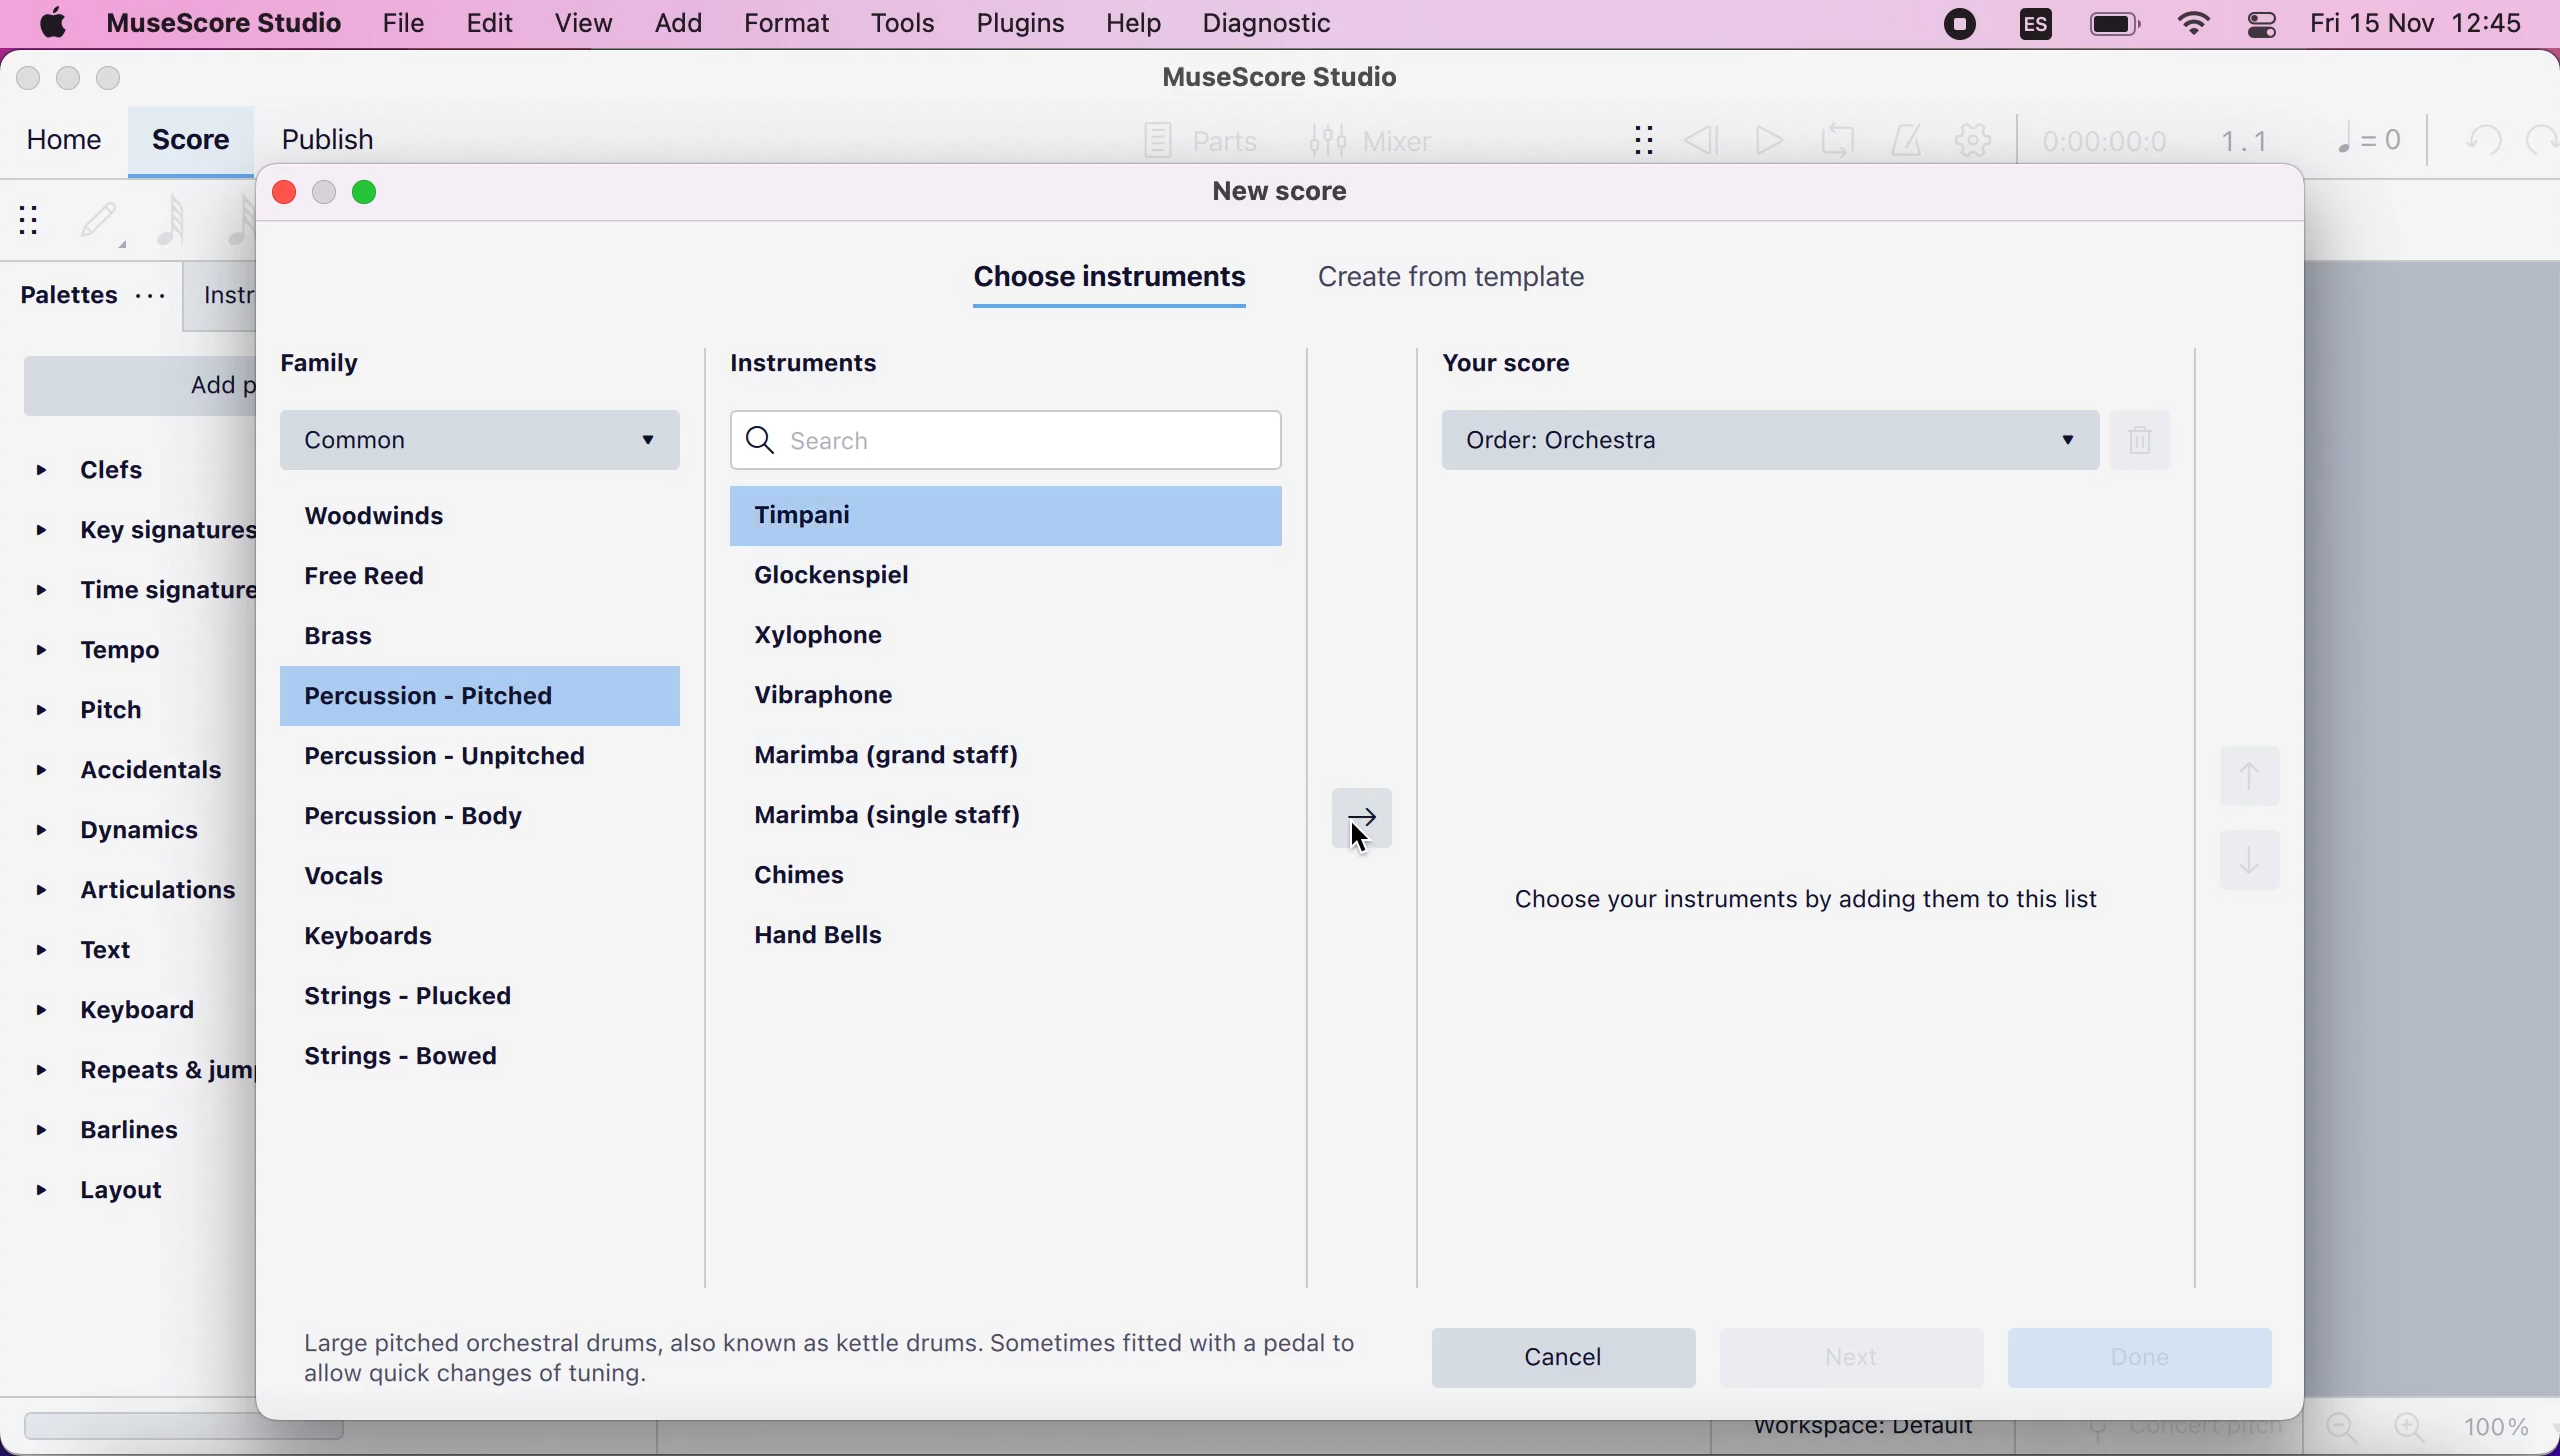 This screenshot has height=1456, width=2560. What do you see at coordinates (138, 826) in the screenshot?
I see `dynamics` at bounding box center [138, 826].